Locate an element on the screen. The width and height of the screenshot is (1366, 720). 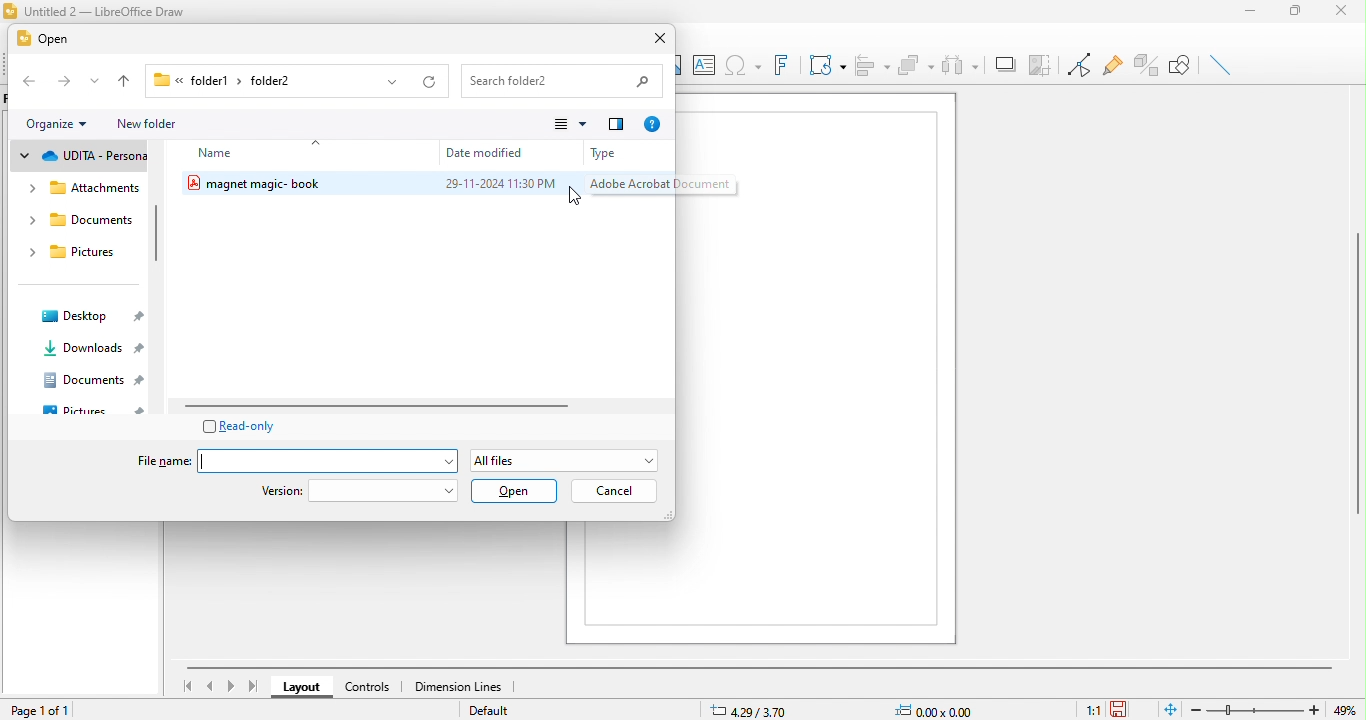
next page is located at coordinates (231, 687).